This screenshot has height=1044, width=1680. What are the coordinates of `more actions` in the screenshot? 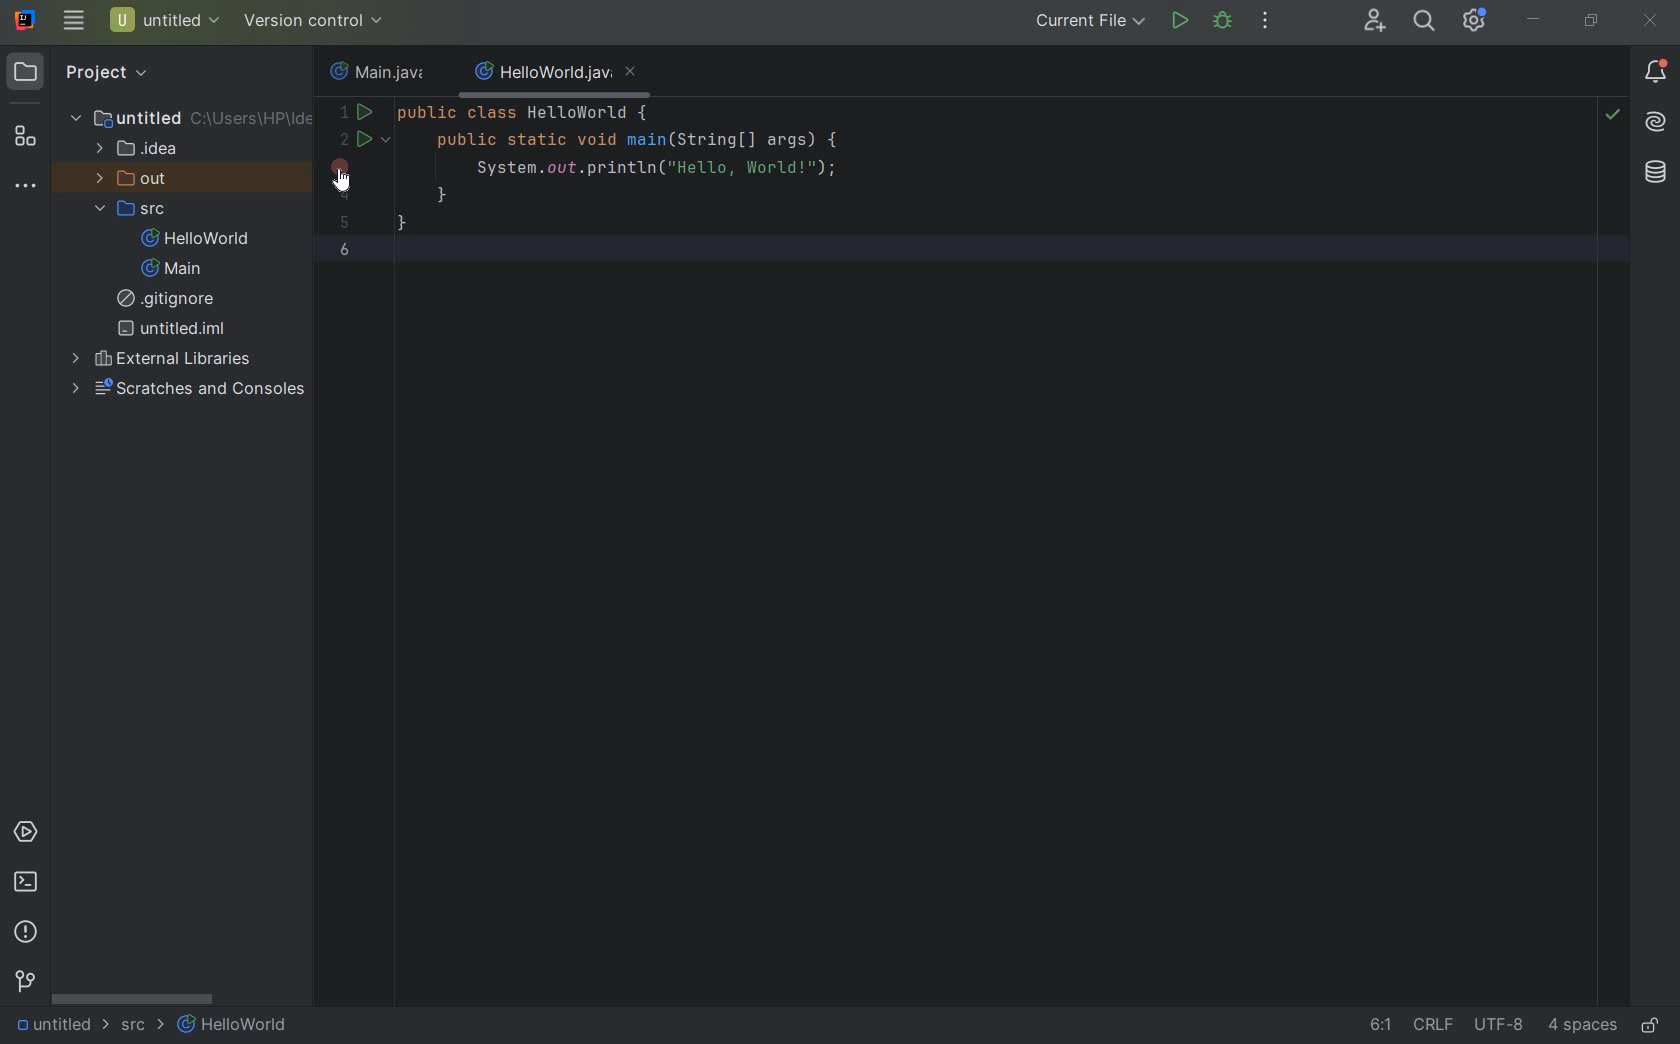 It's located at (1266, 22).